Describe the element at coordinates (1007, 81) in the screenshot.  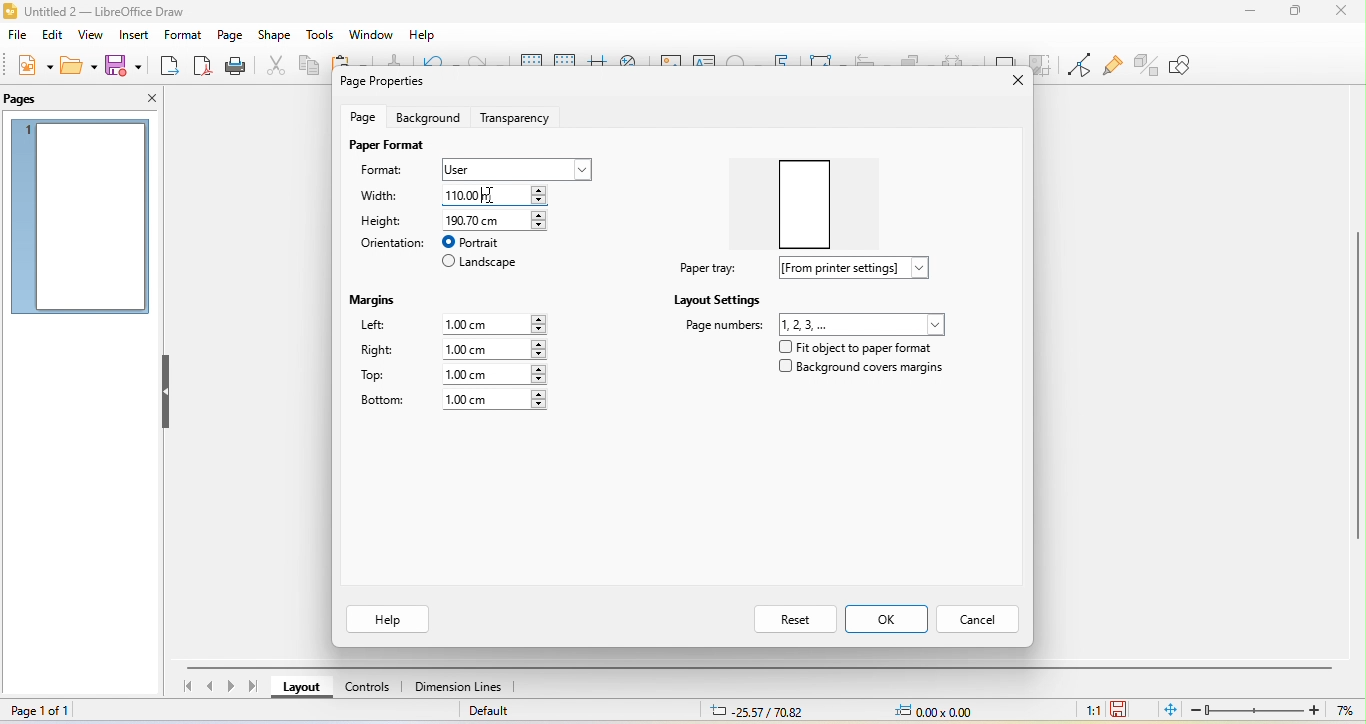
I see `close` at that location.